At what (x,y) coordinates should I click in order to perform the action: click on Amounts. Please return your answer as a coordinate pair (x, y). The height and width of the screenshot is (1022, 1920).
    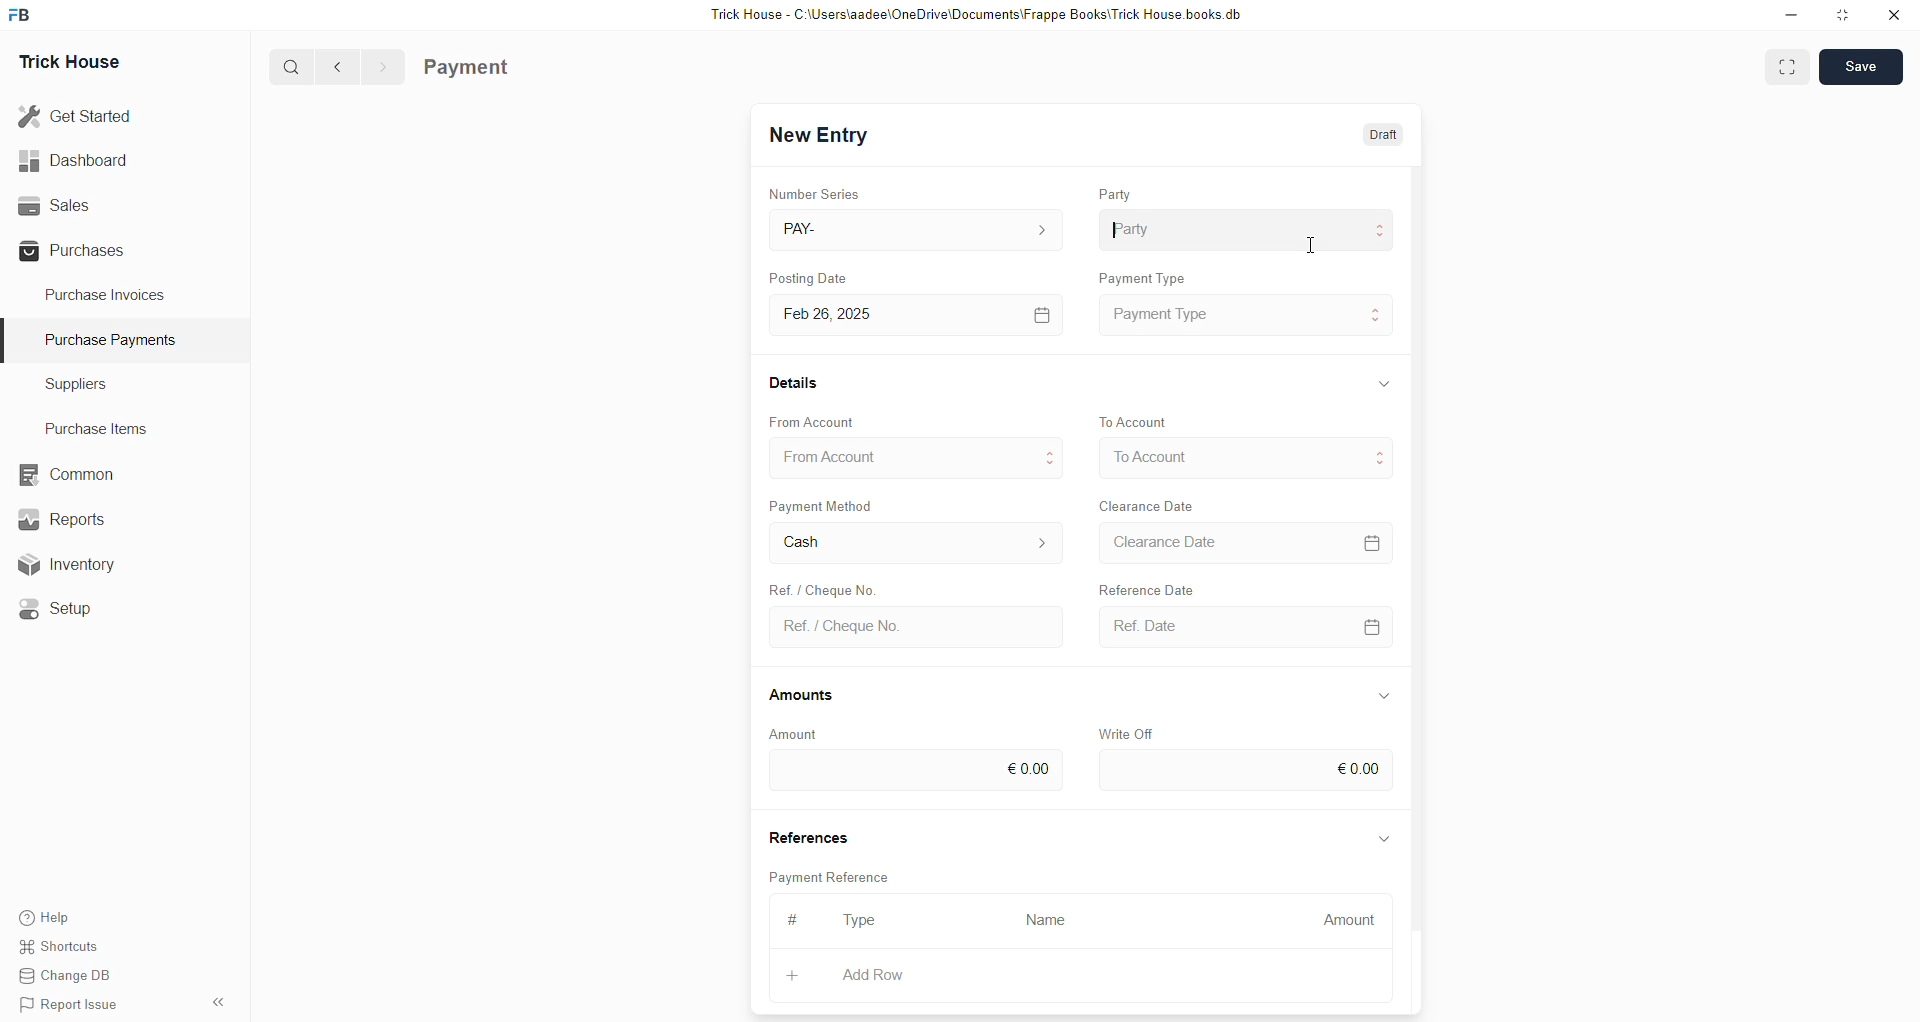
    Looking at the image, I should click on (809, 694).